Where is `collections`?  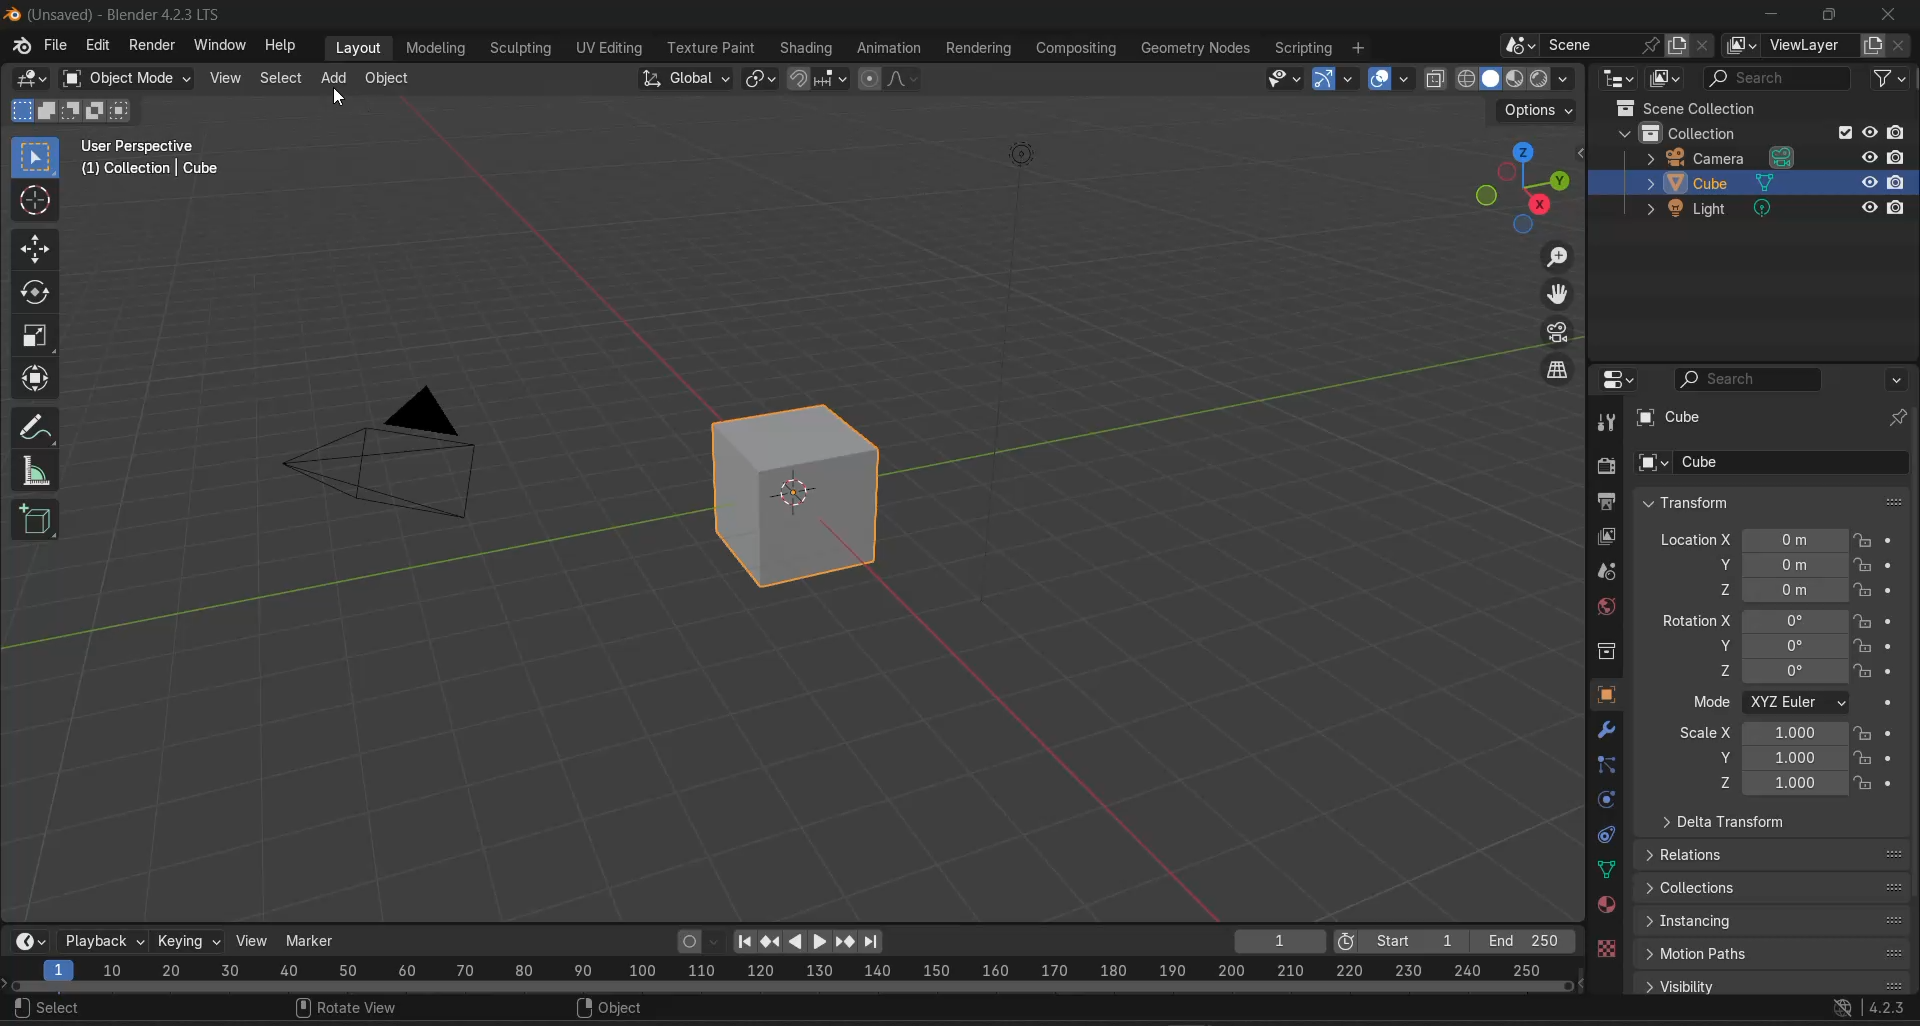 collections is located at coordinates (1774, 885).